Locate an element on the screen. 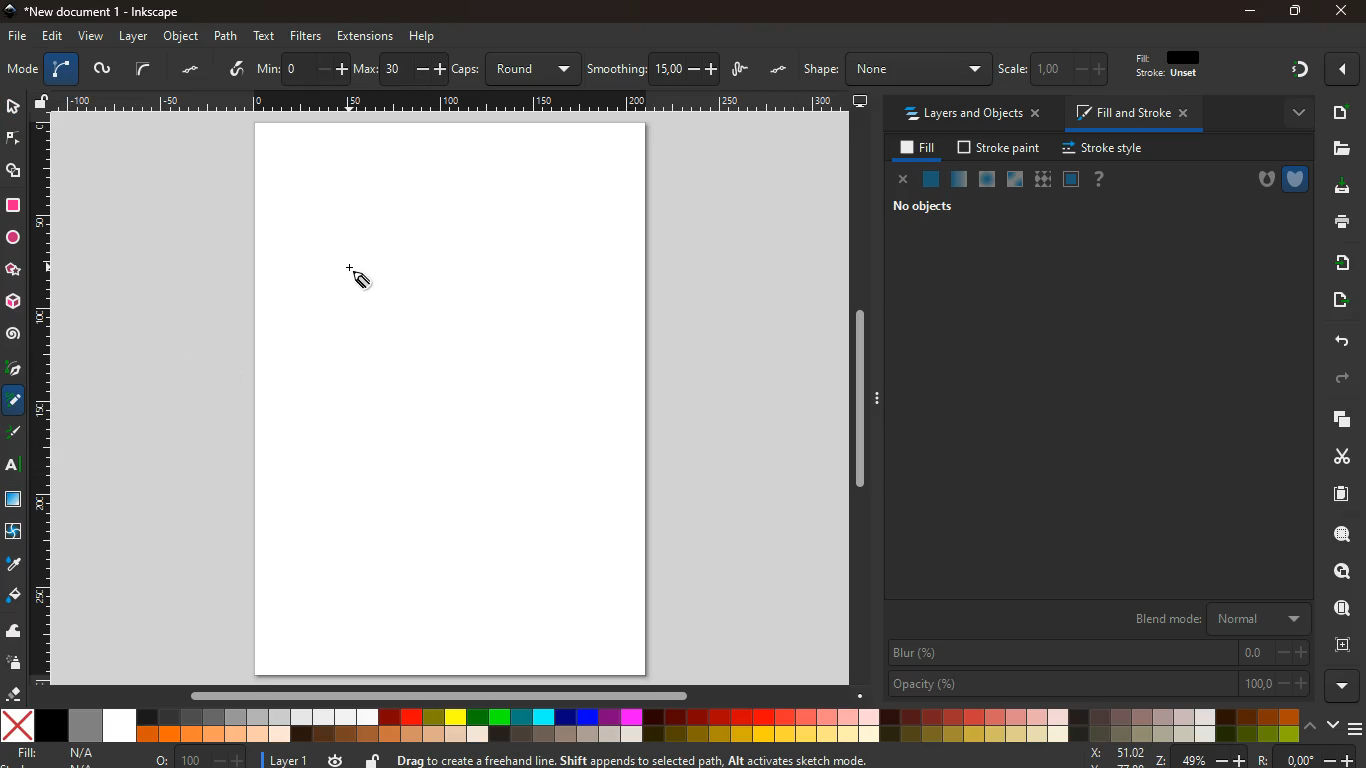  files is located at coordinates (1338, 148).